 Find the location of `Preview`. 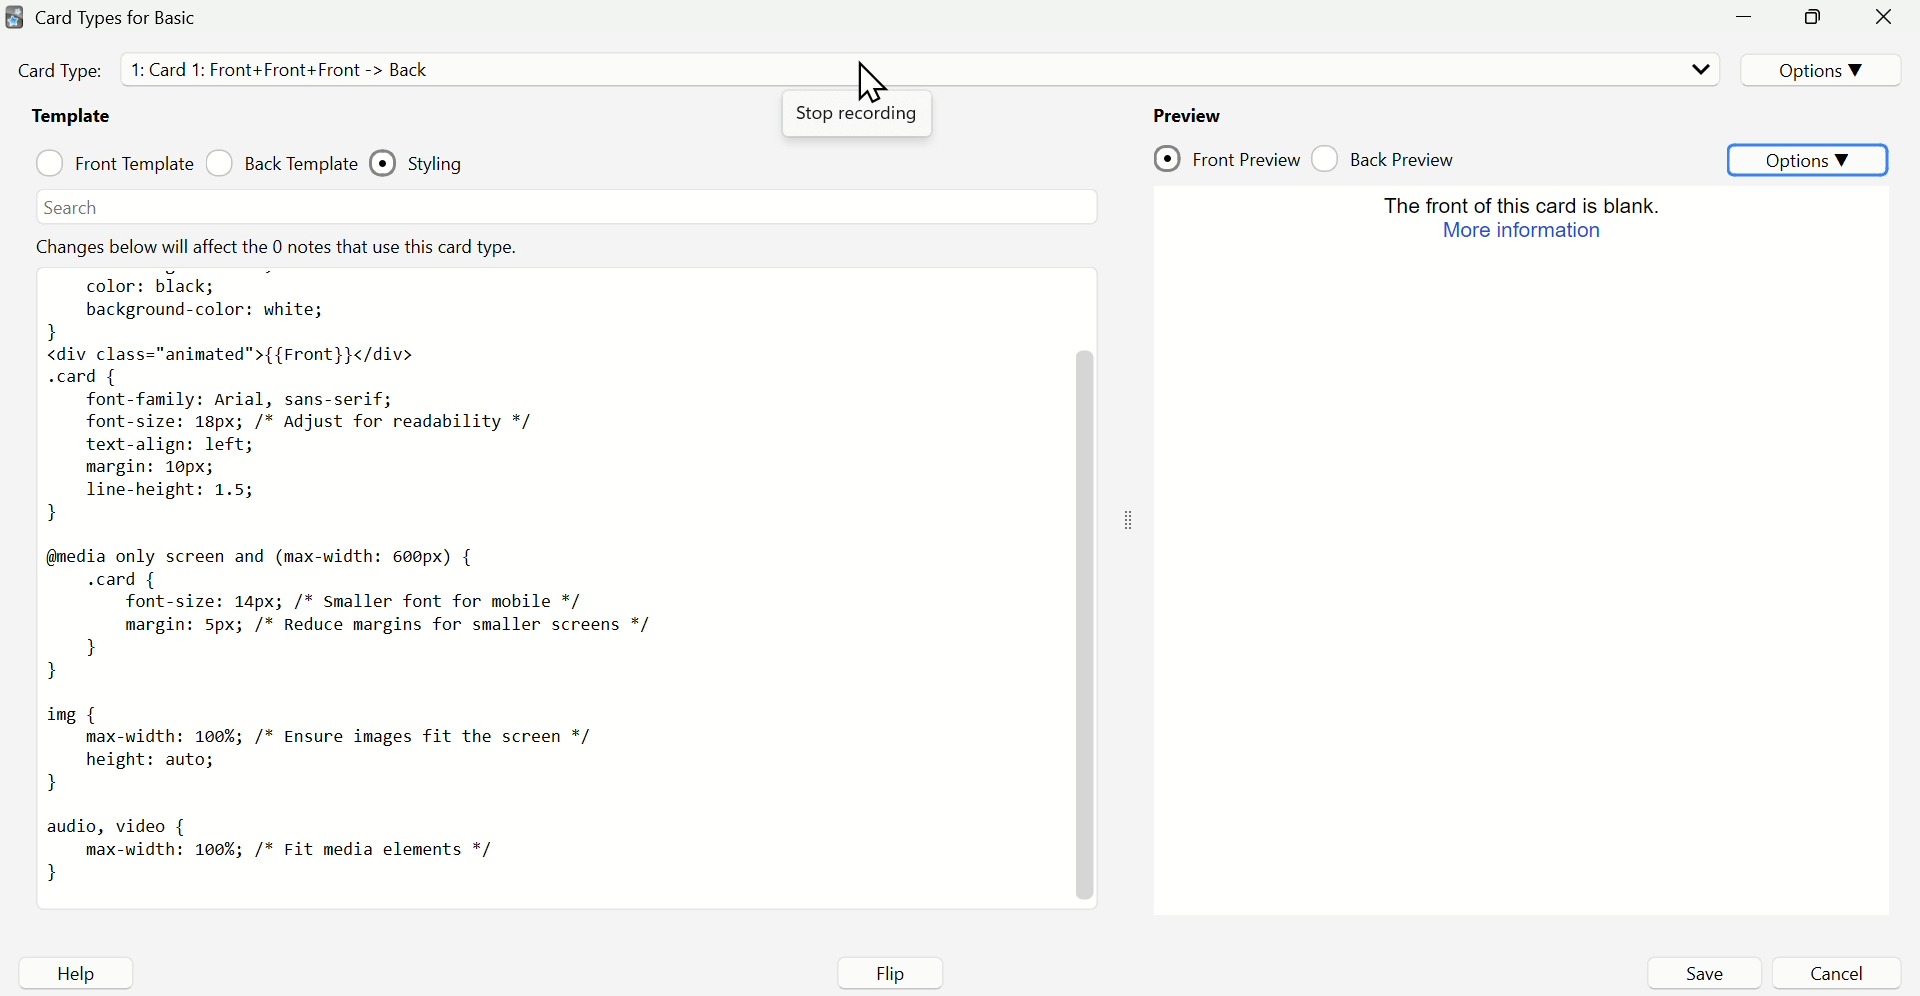

Preview is located at coordinates (1187, 111).